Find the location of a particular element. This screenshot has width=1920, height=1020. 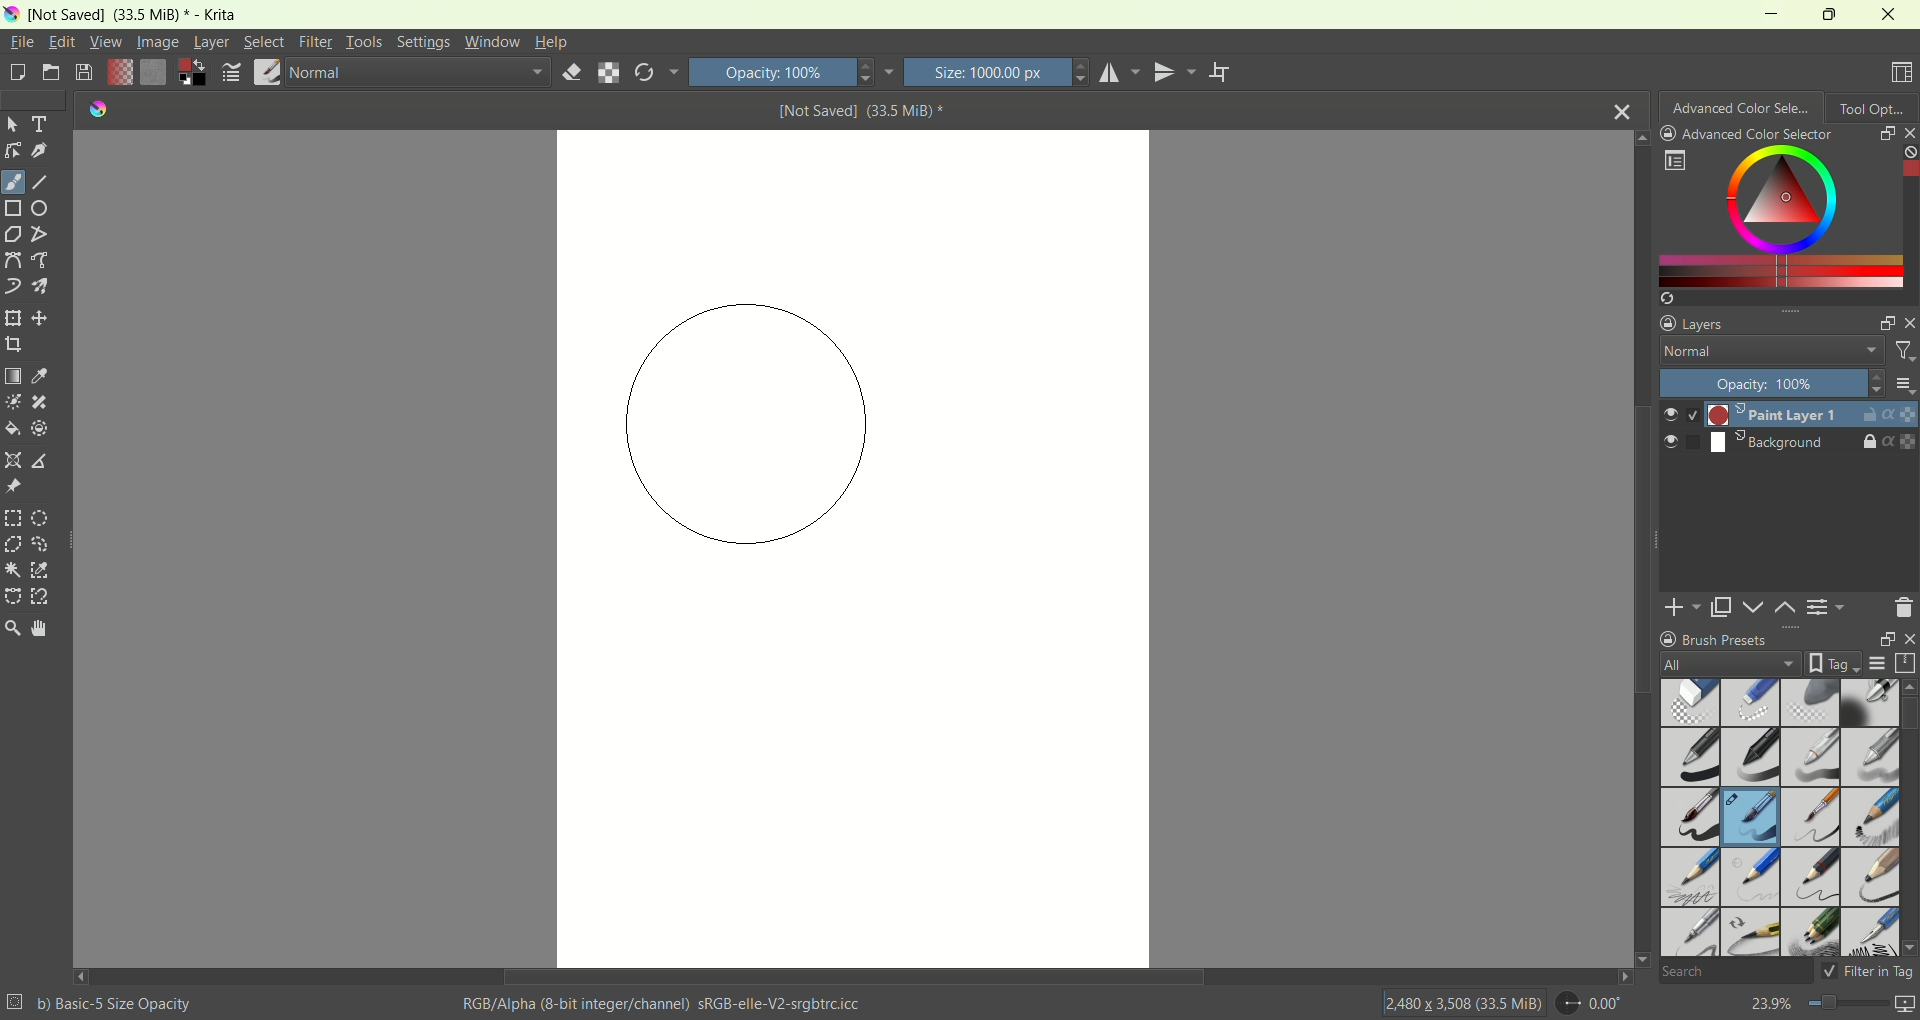

options is located at coordinates (1674, 161).